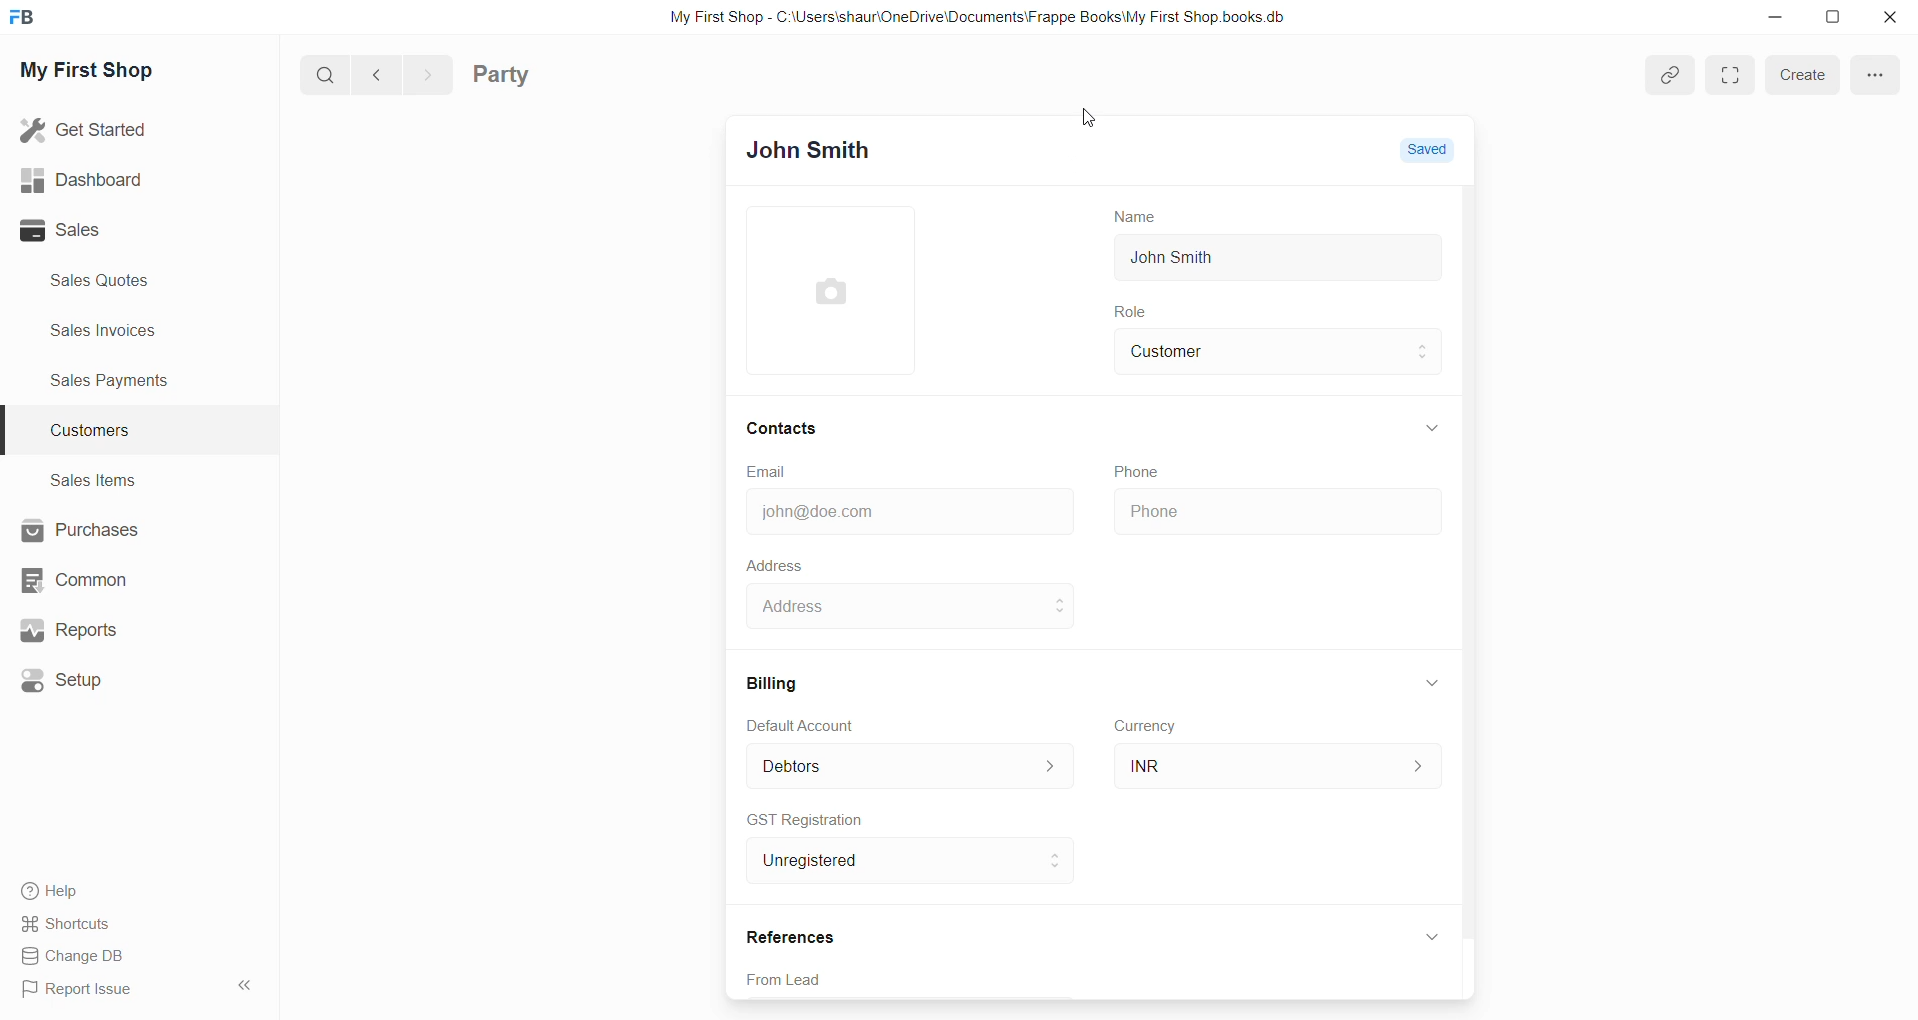 The width and height of the screenshot is (1918, 1020). Describe the element at coordinates (1186, 259) in the screenshot. I see `John Smith ` at that location.